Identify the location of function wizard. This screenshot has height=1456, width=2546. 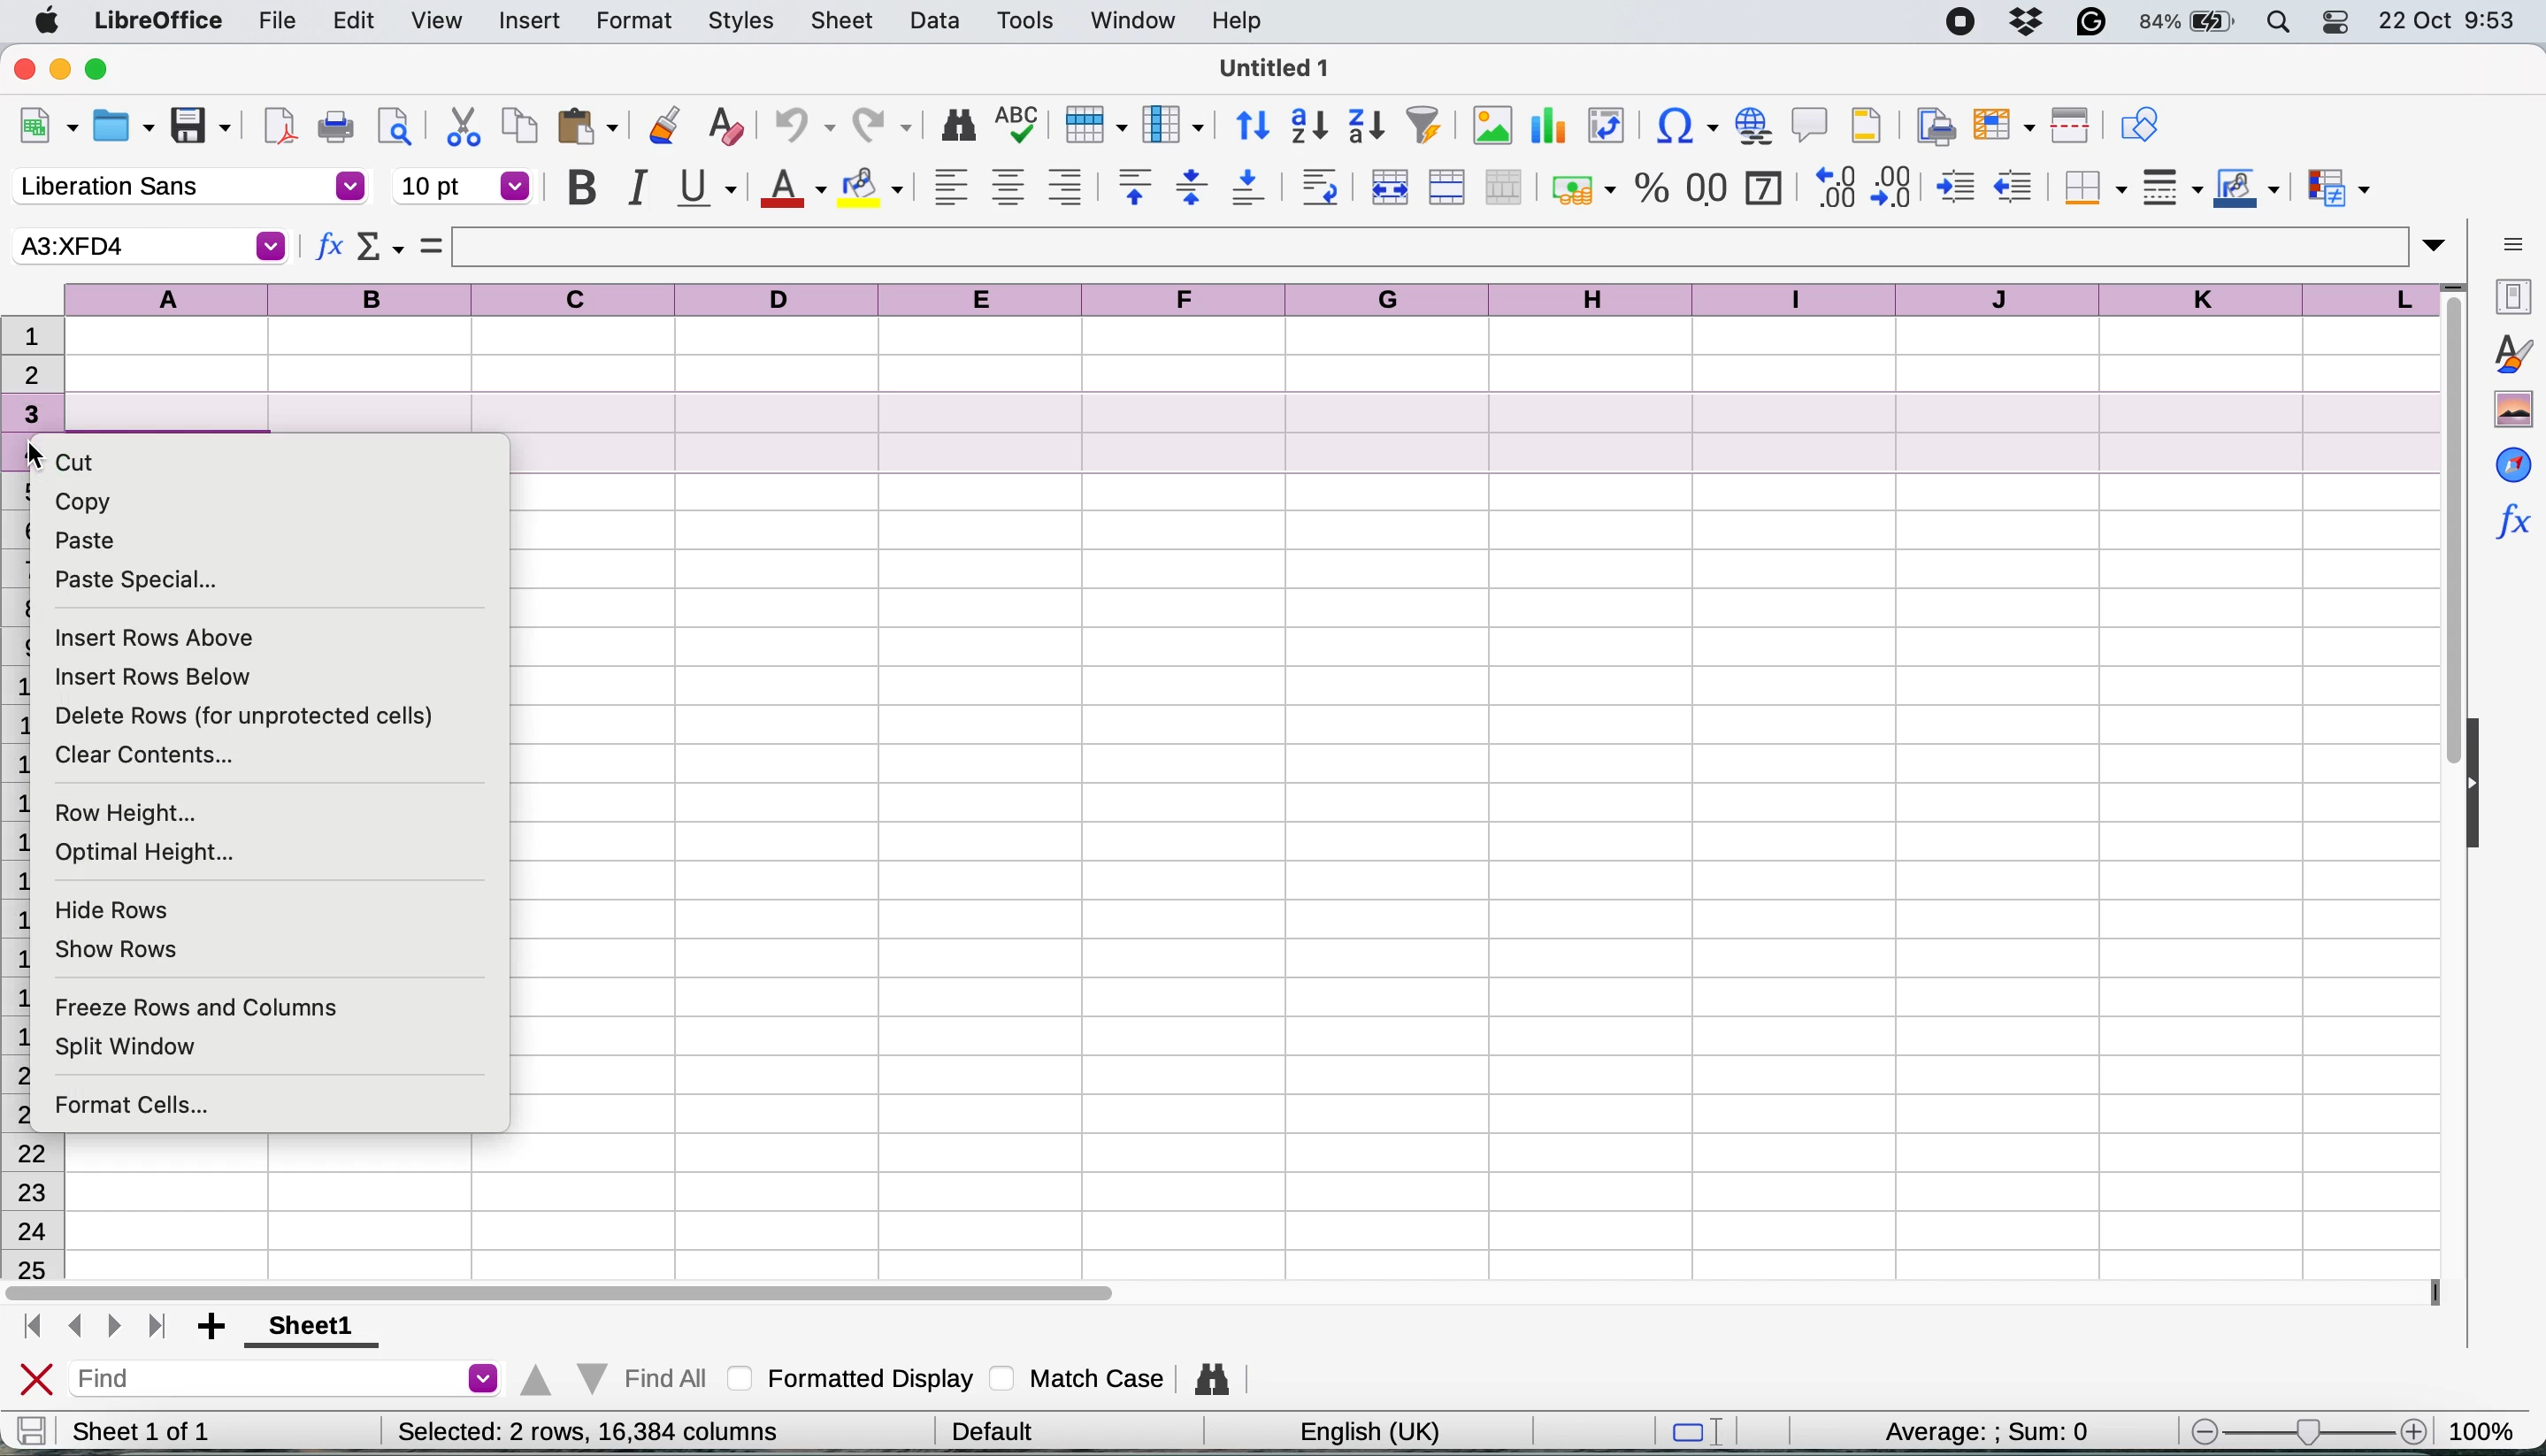
(2511, 518).